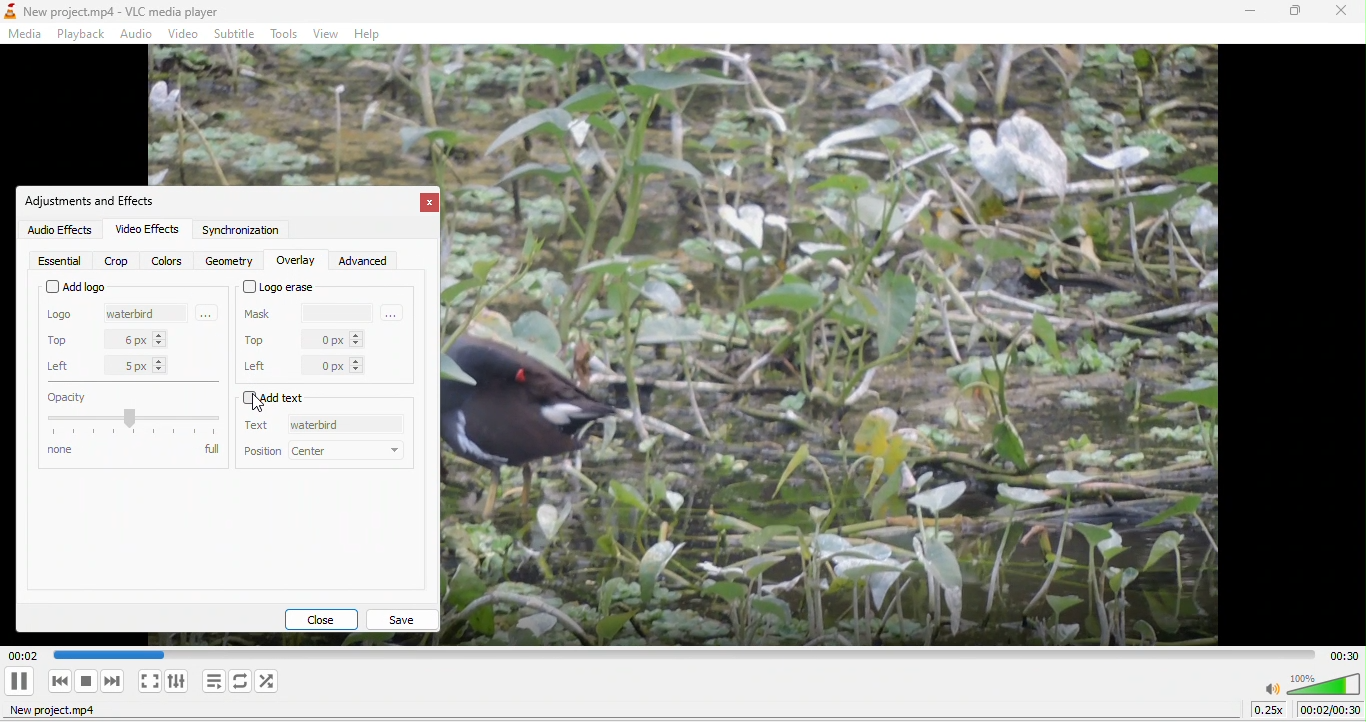 The height and width of the screenshot is (722, 1366). What do you see at coordinates (237, 32) in the screenshot?
I see `subtitle` at bounding box center [237, 32].